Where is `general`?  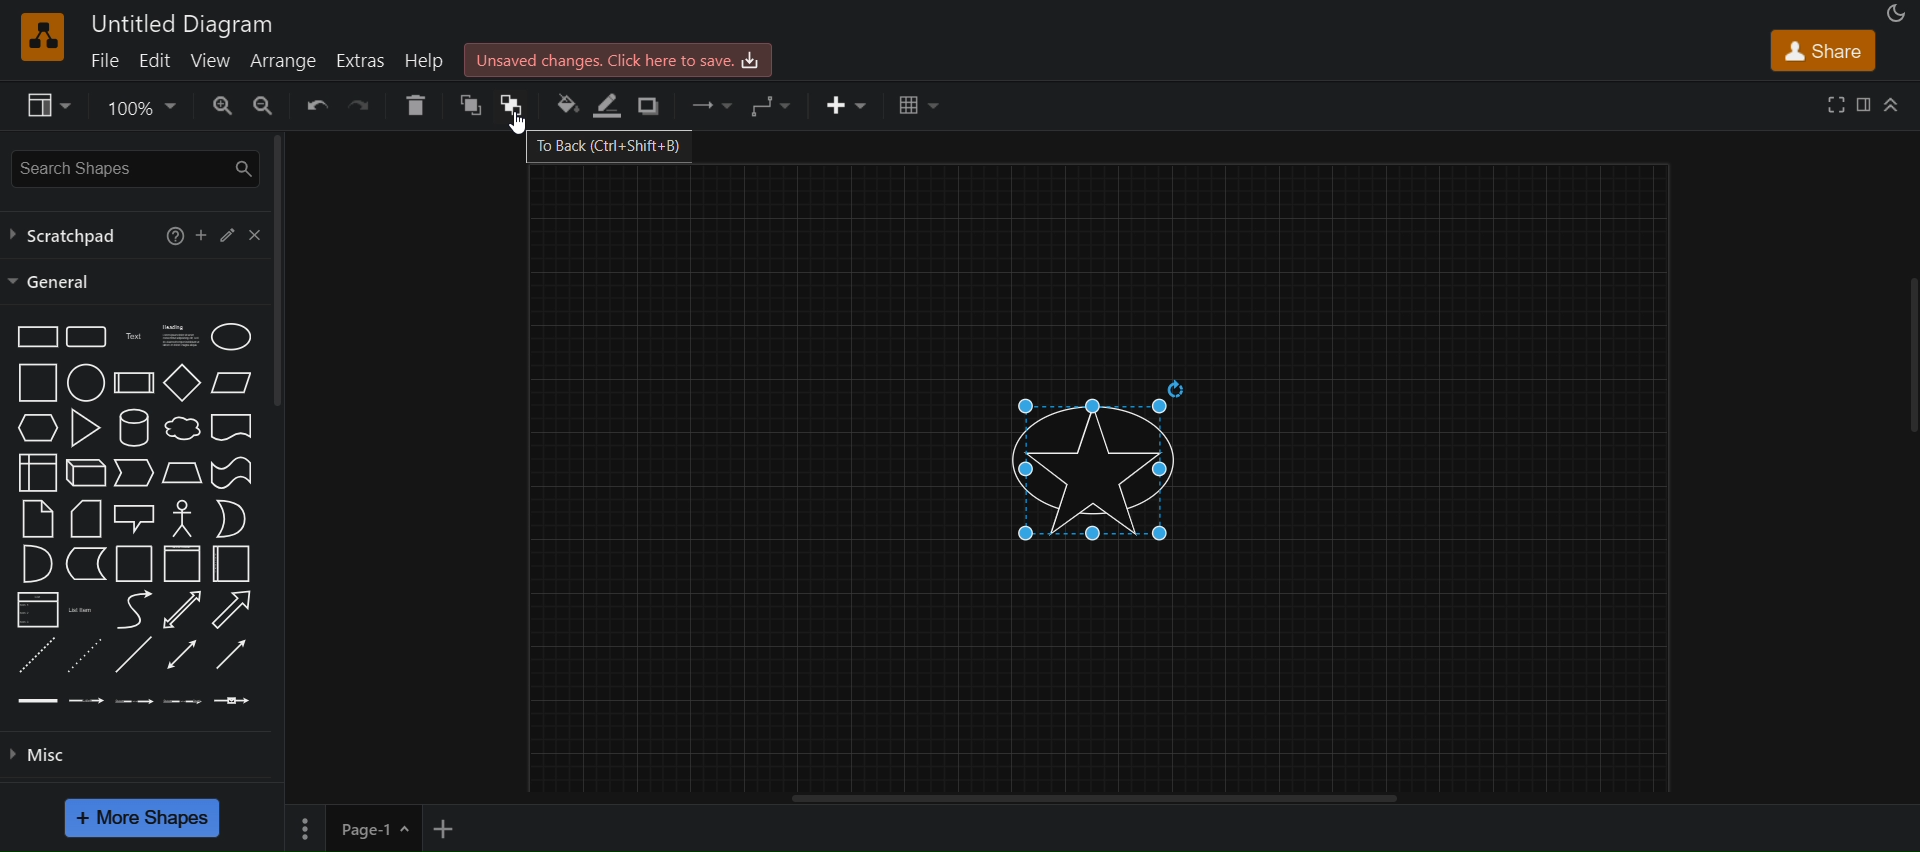 general is located at coordinates (55, 283).